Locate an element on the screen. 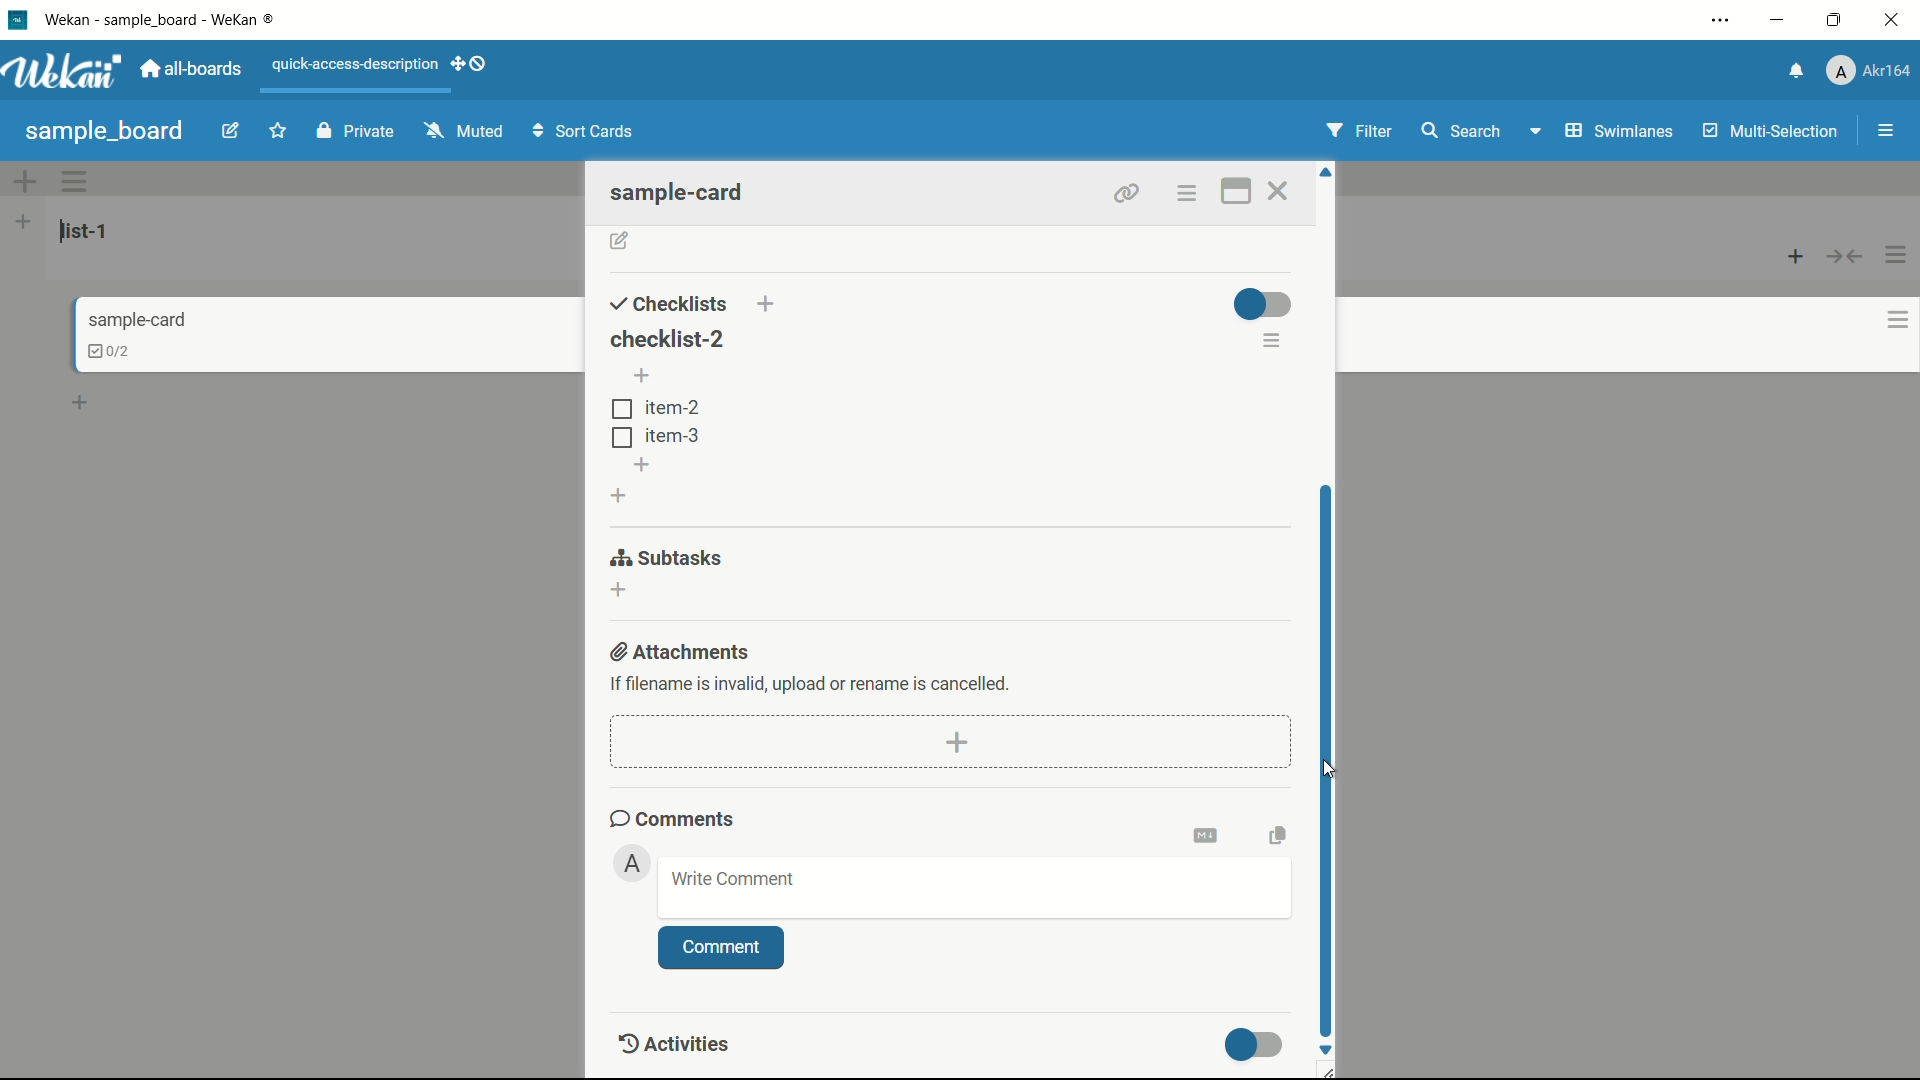 This screenshot has height=1080, width=1920. link is located at coordinates (1122, 190).